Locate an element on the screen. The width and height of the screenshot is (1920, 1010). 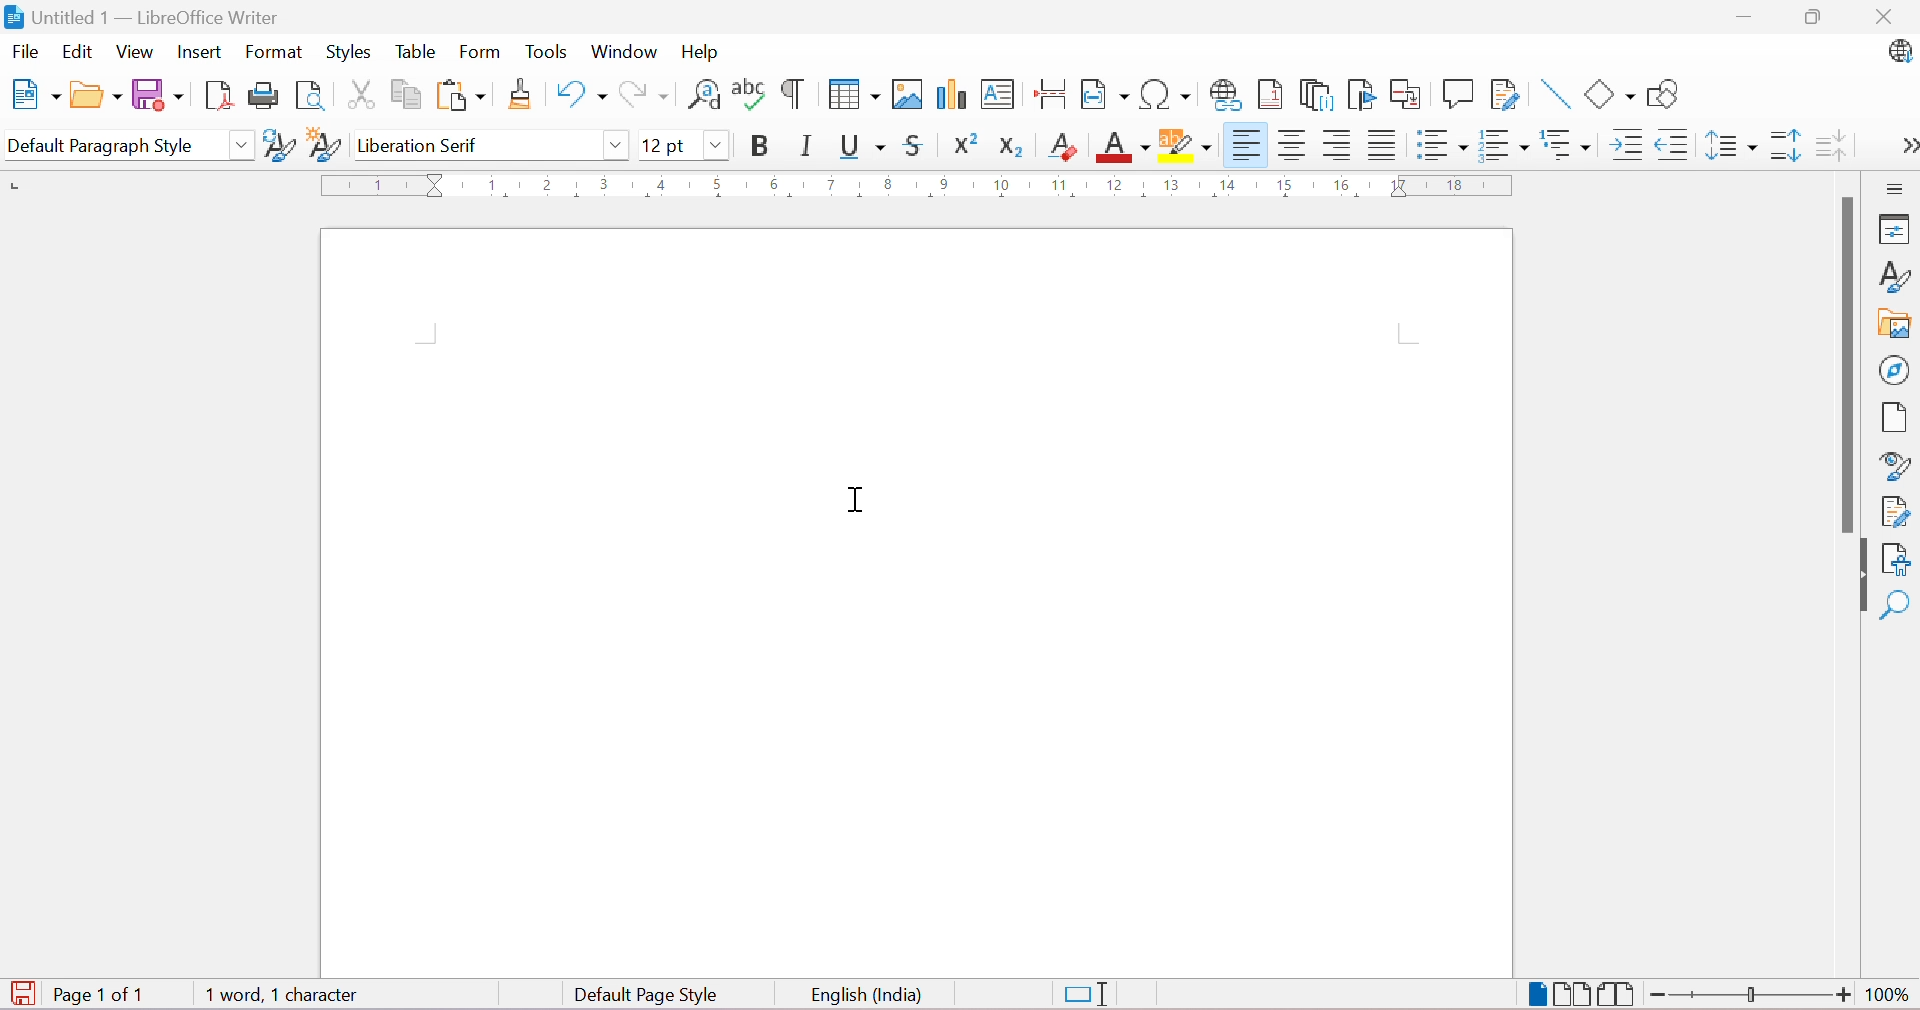
Save is located at coordinates (157, 94).